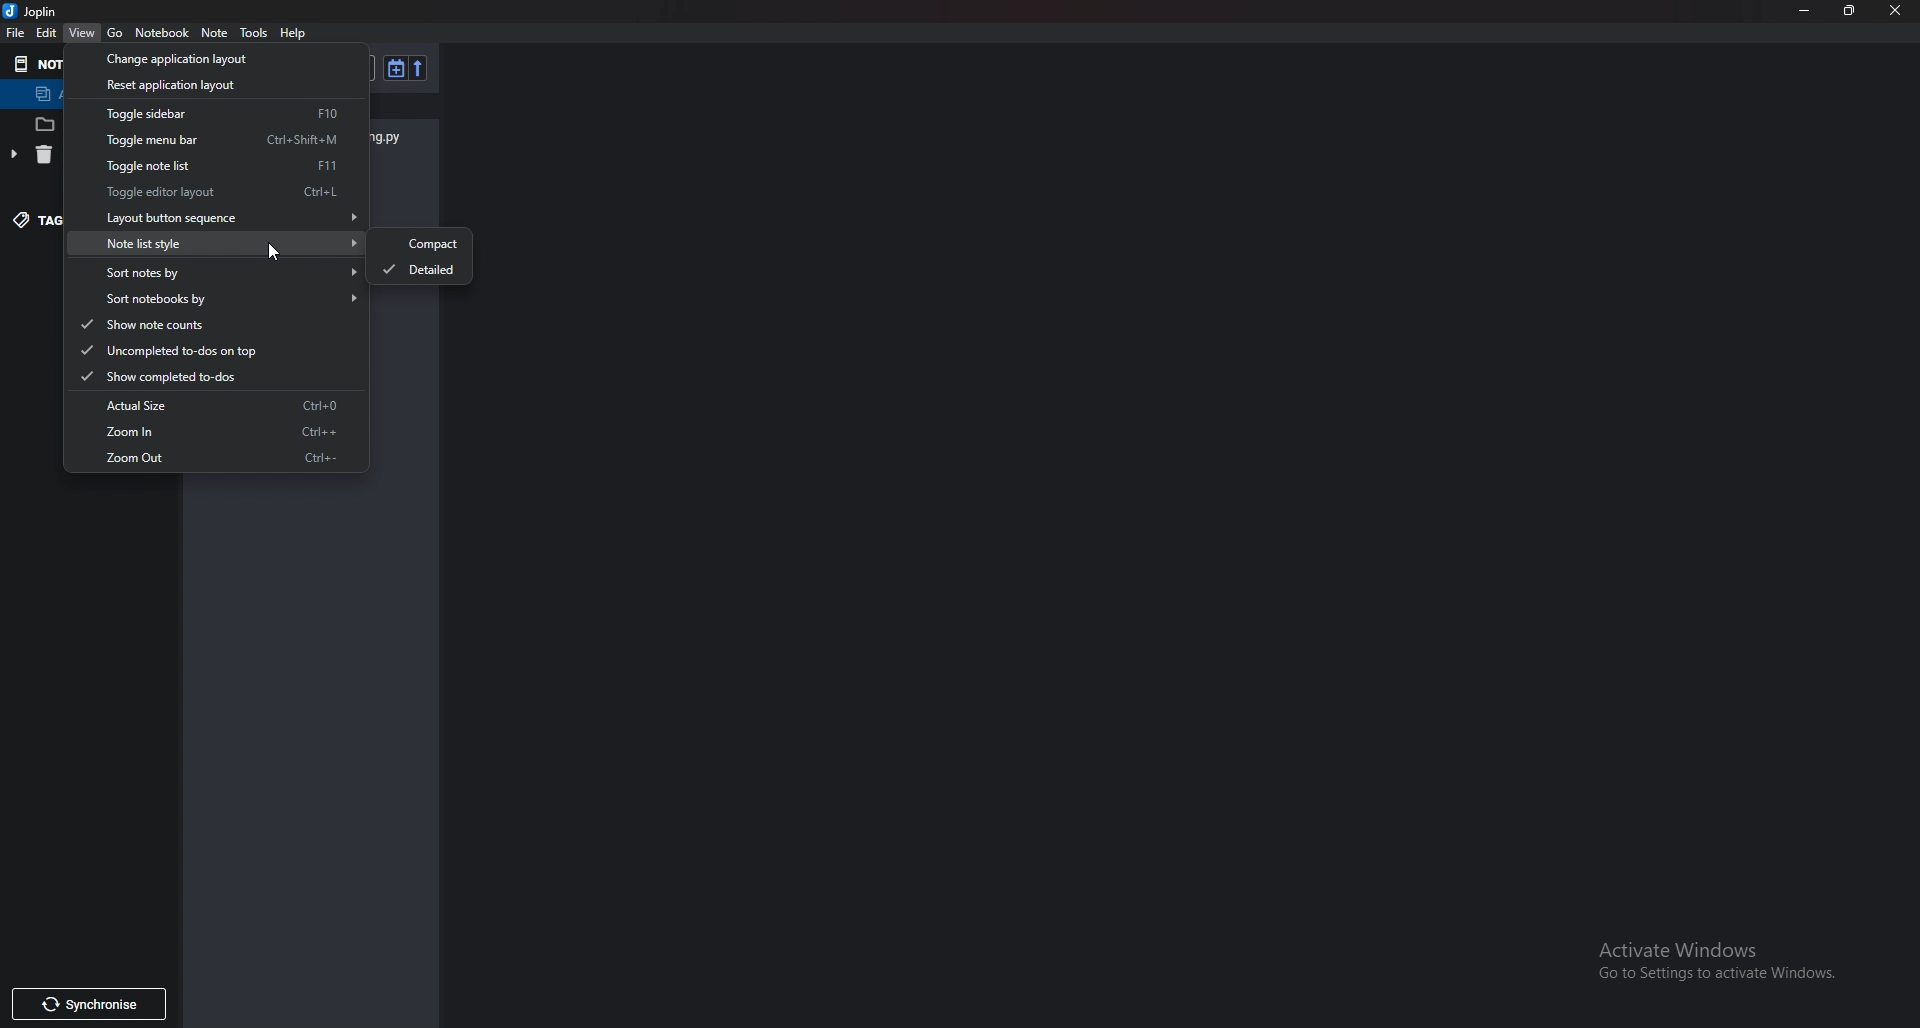 This screenshot has width=1920, height=1028. What do you see at coordinates (213, 166) in the screenshot?
I see `Toggle note list` at bounding box center [213, 166].